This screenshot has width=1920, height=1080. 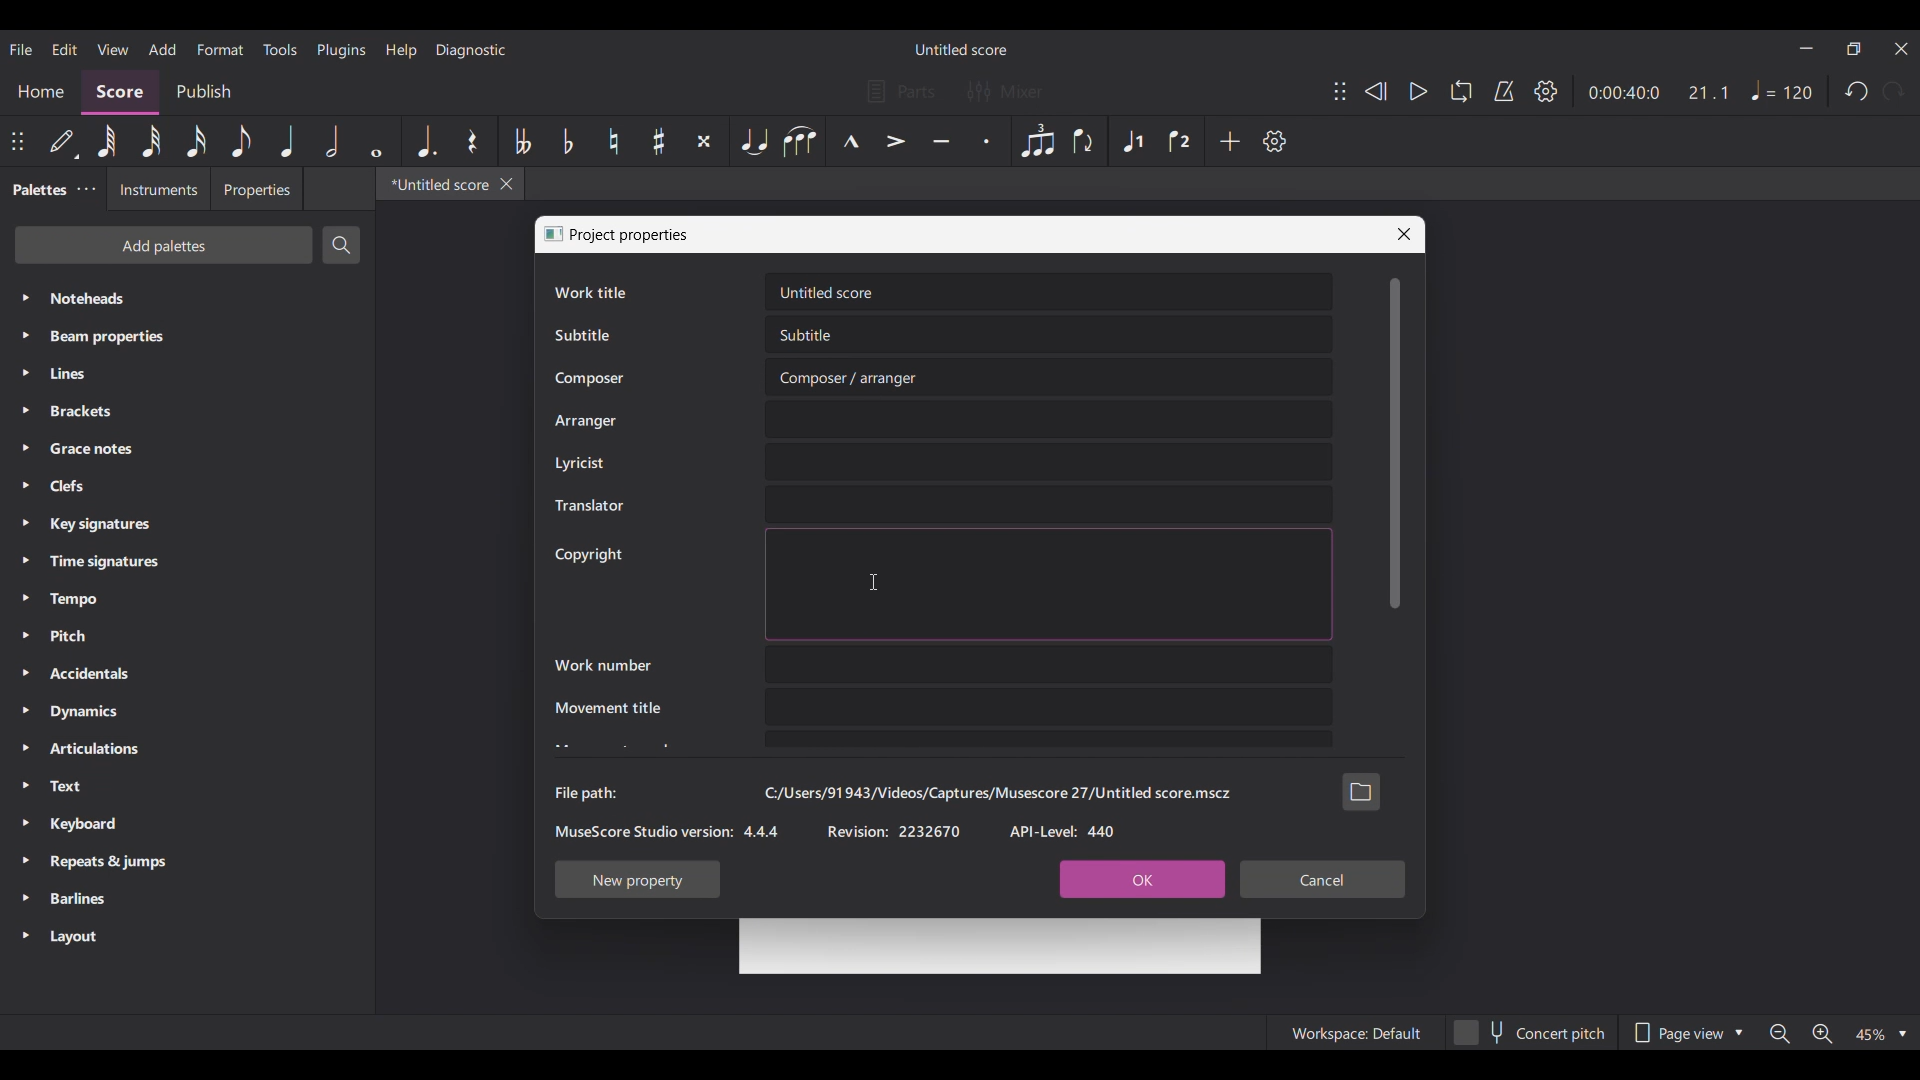 What do you see at coordinates (342, 50) in the screenshot?
I see `Plugins menu` at bounding box center [342, 50].